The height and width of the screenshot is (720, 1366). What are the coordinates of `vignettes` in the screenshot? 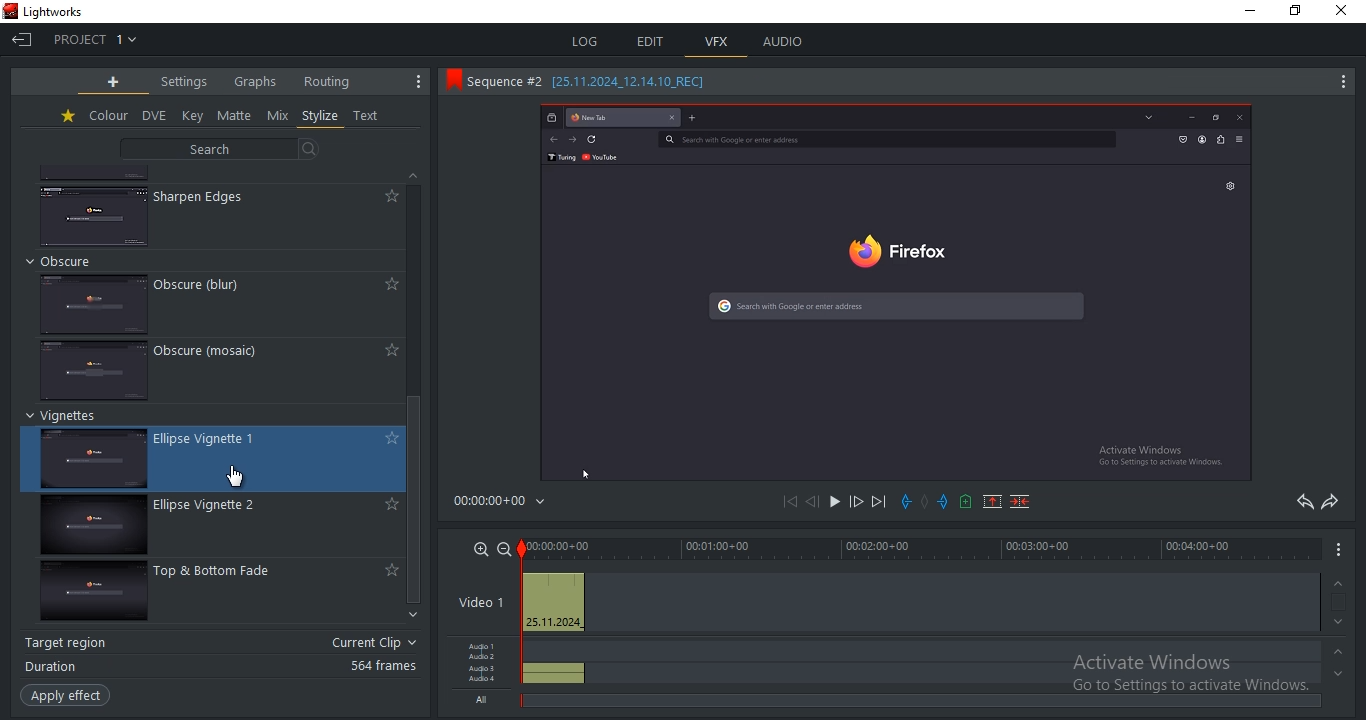 It's located at (99, 460).